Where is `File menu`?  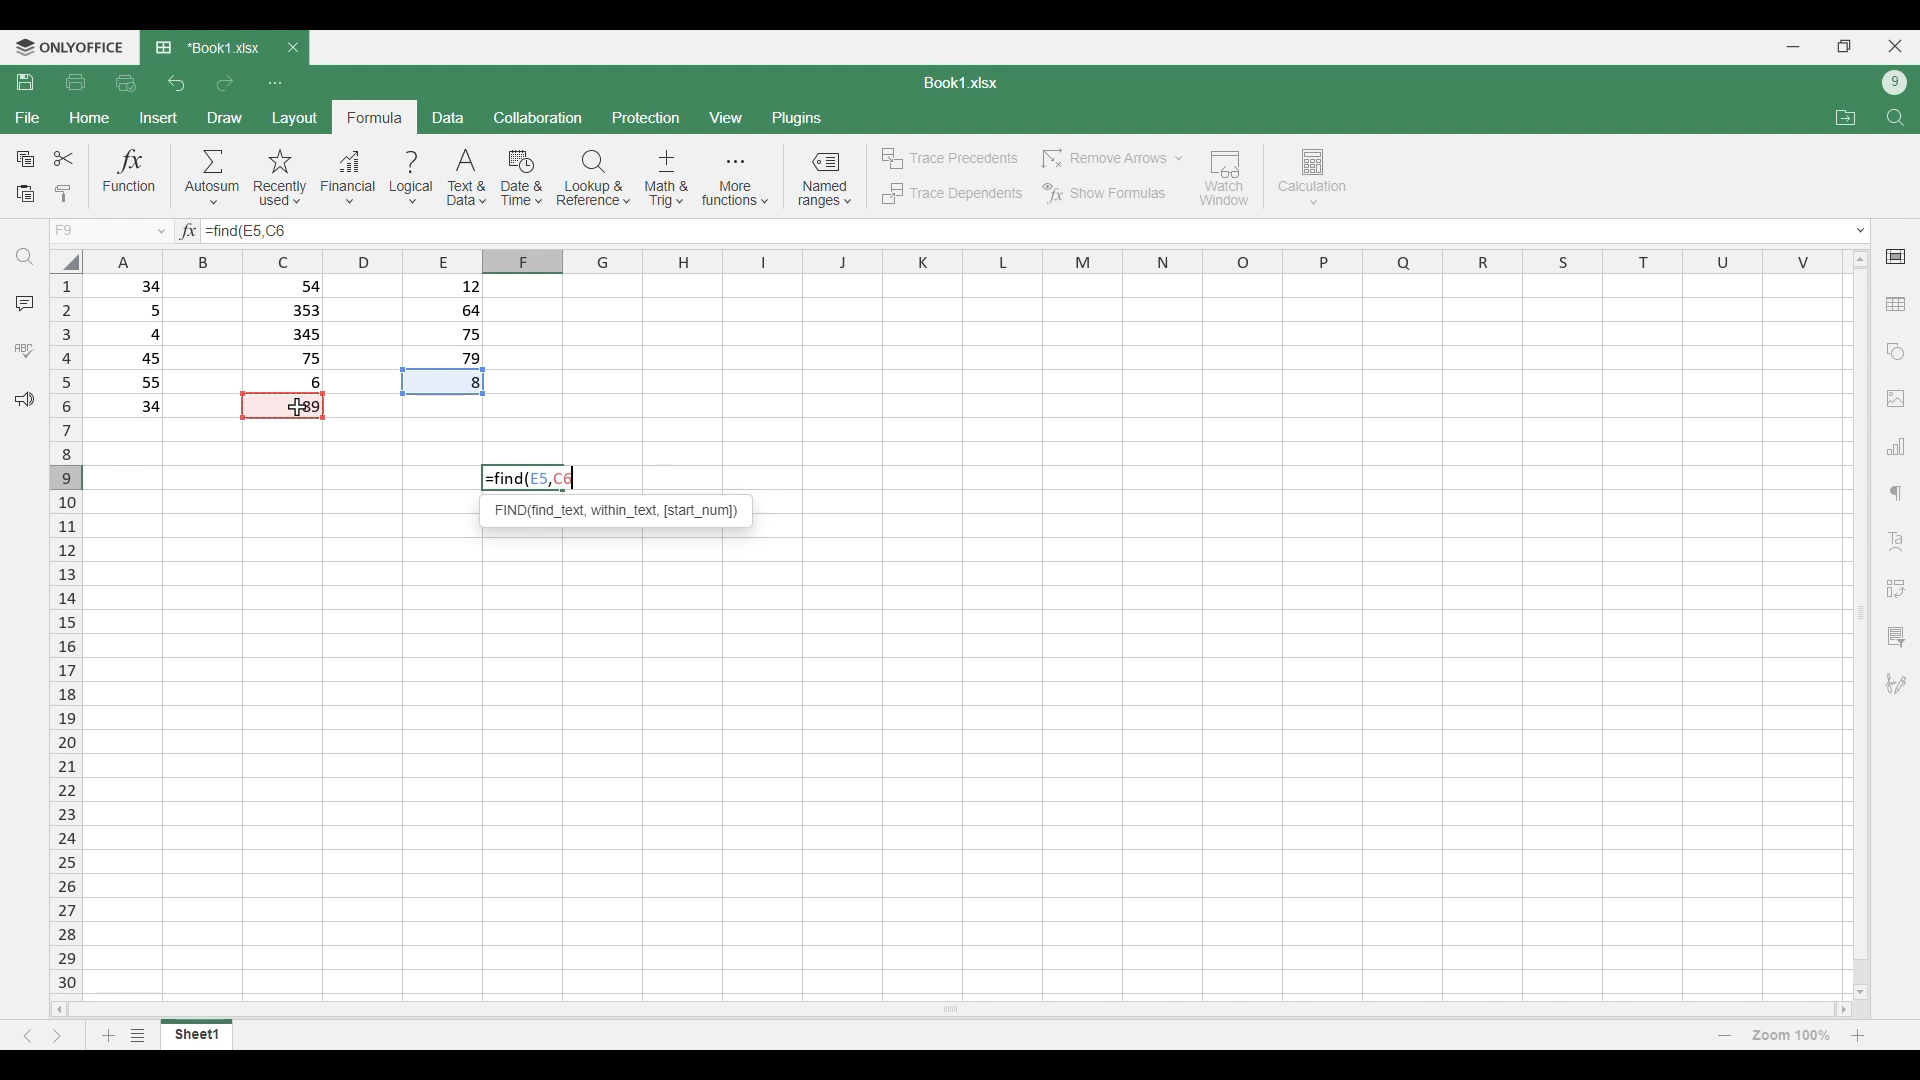
File menu is located at coordinates (28, 118).